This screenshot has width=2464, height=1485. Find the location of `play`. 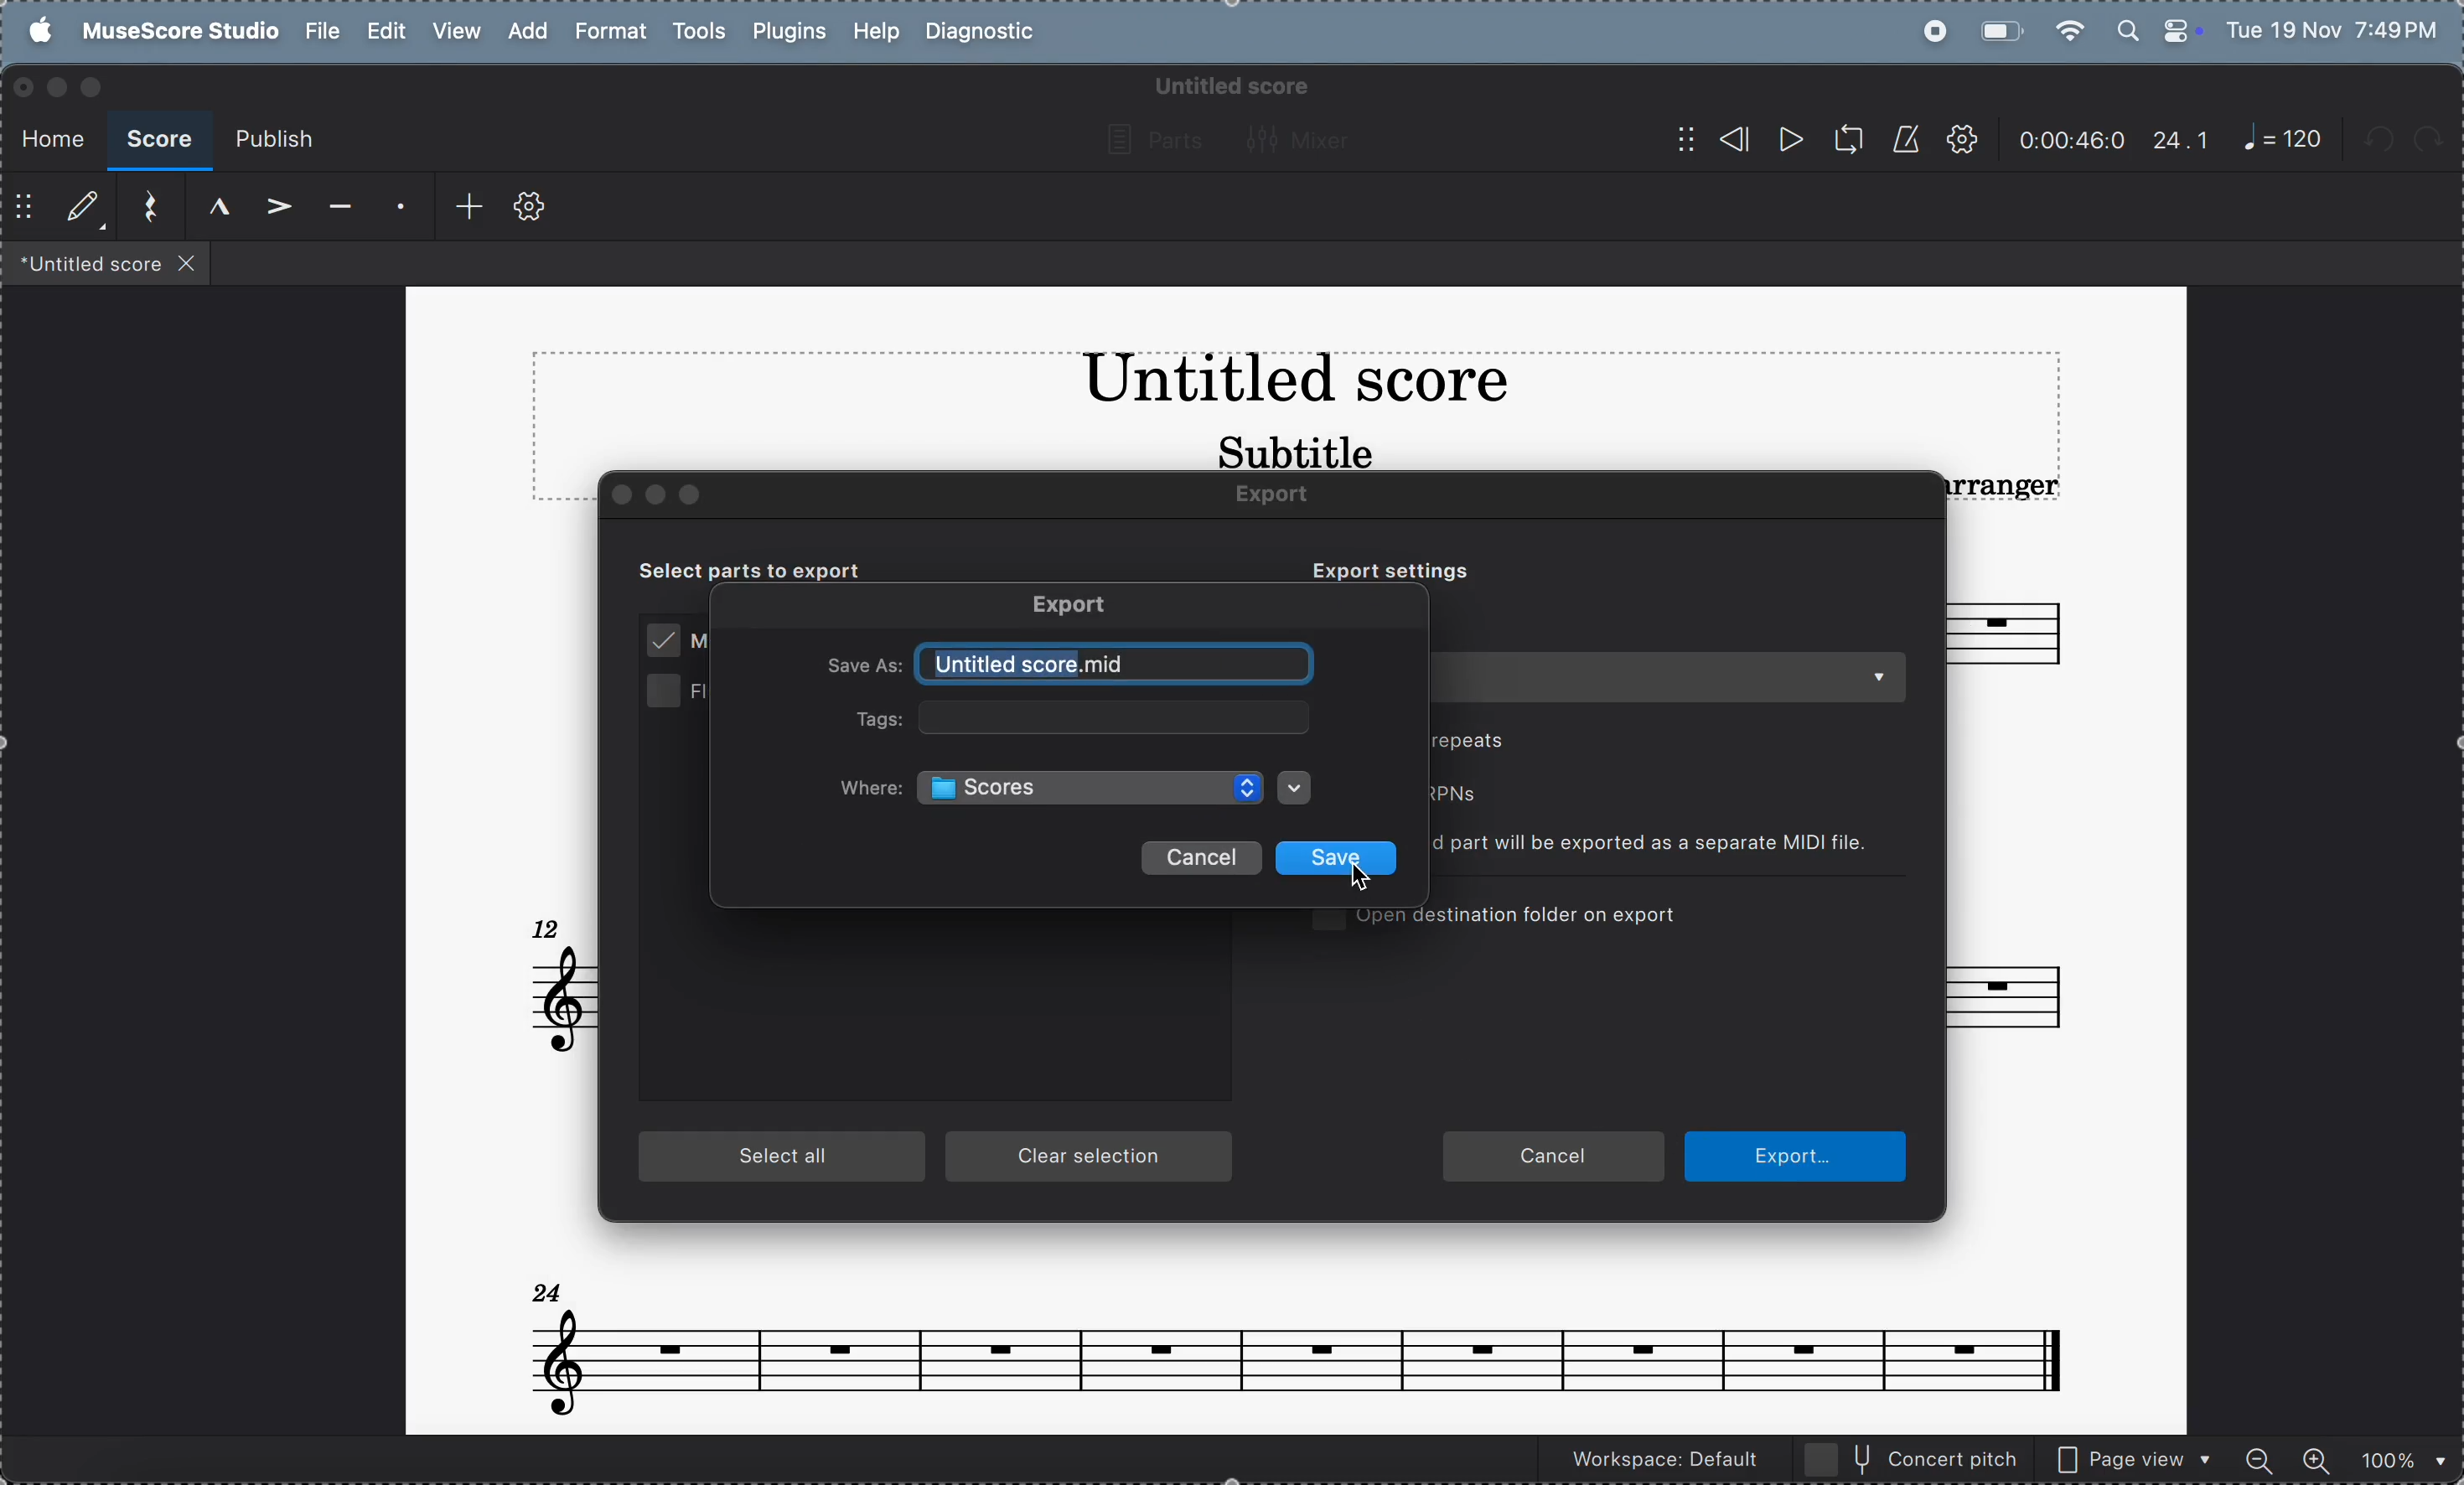

play is located at coordinates (1788, 142).